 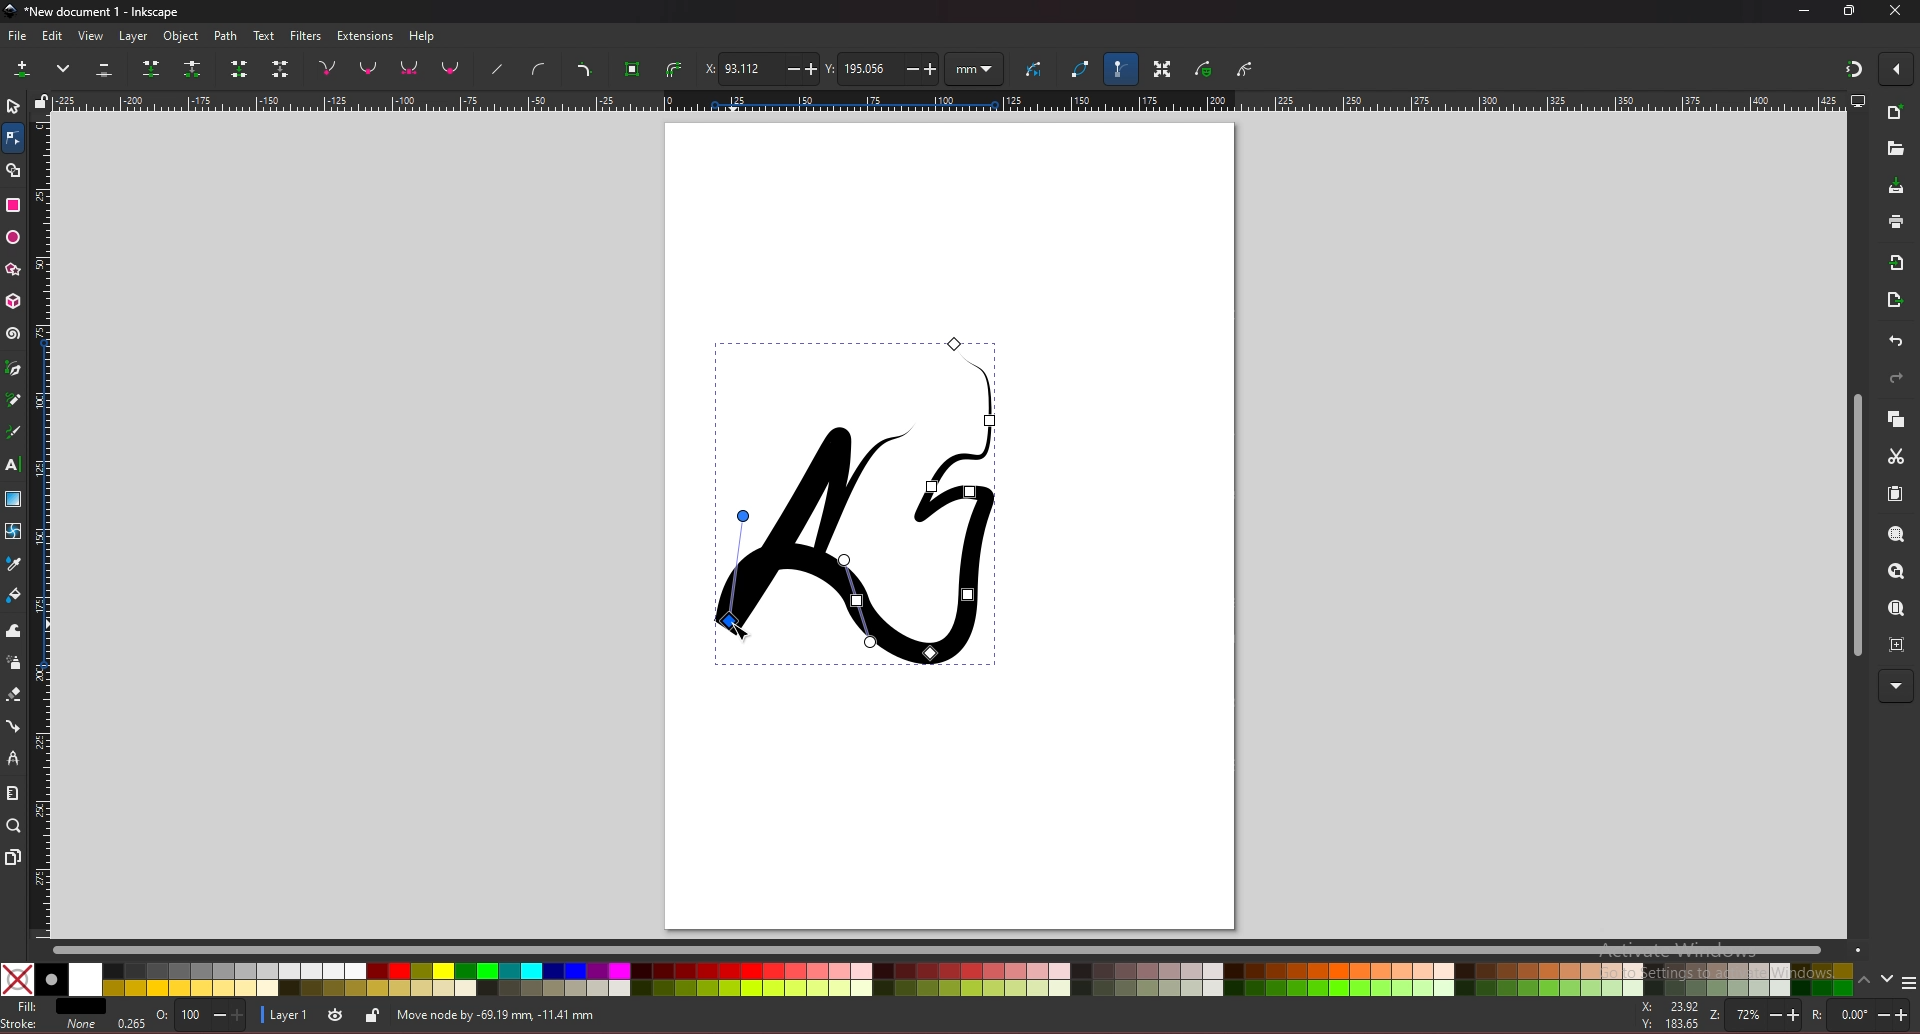 What do you see at coordinates (1895, 419) in the screenshot?
I see `copy` at bounding box center [1895, 419].